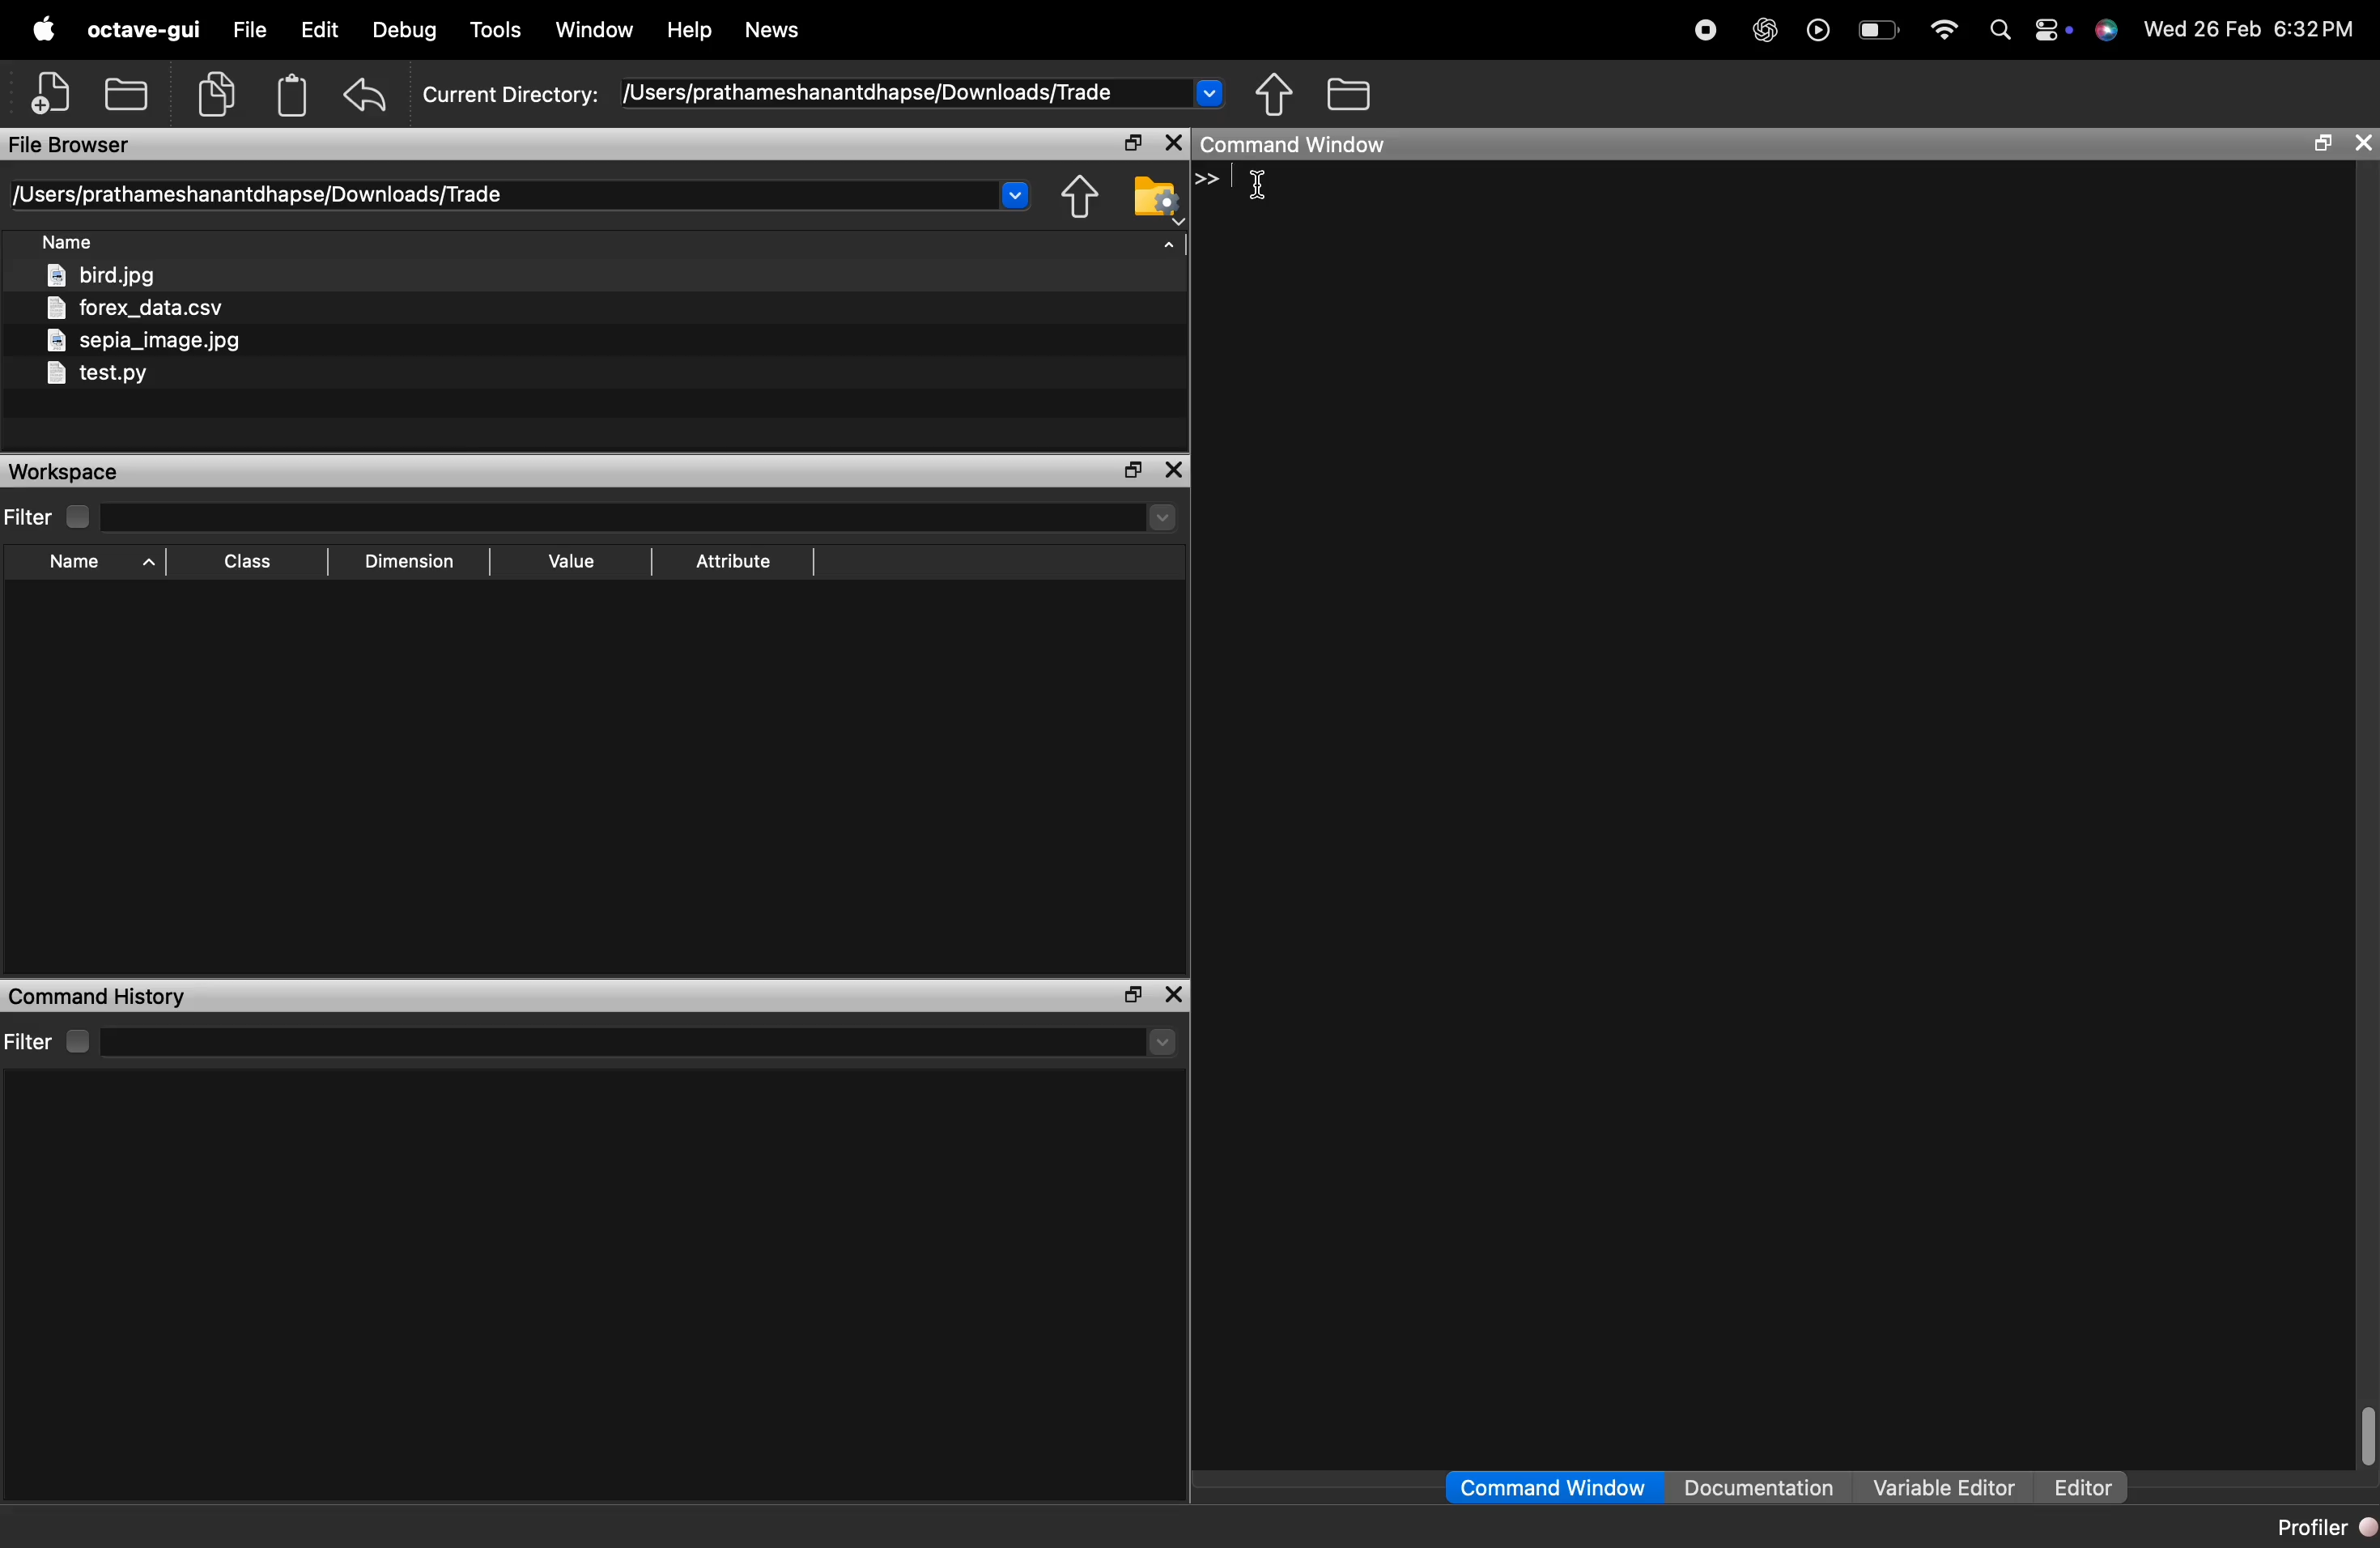 The height and width of the screenshot is (1548, 2380). I want to click on documentation, so click(1759, 1489).